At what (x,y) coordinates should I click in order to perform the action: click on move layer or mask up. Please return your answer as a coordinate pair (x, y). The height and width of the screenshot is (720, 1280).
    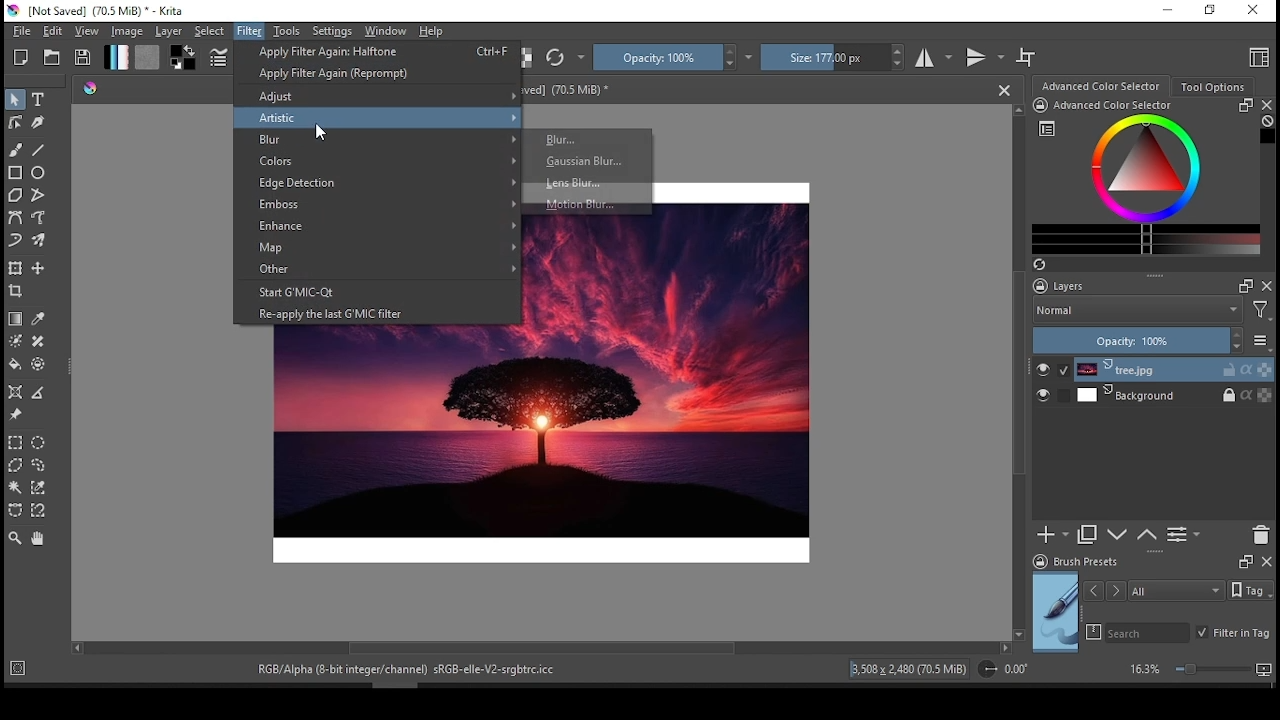
    Looking at the image, I should click on (1152, 537).